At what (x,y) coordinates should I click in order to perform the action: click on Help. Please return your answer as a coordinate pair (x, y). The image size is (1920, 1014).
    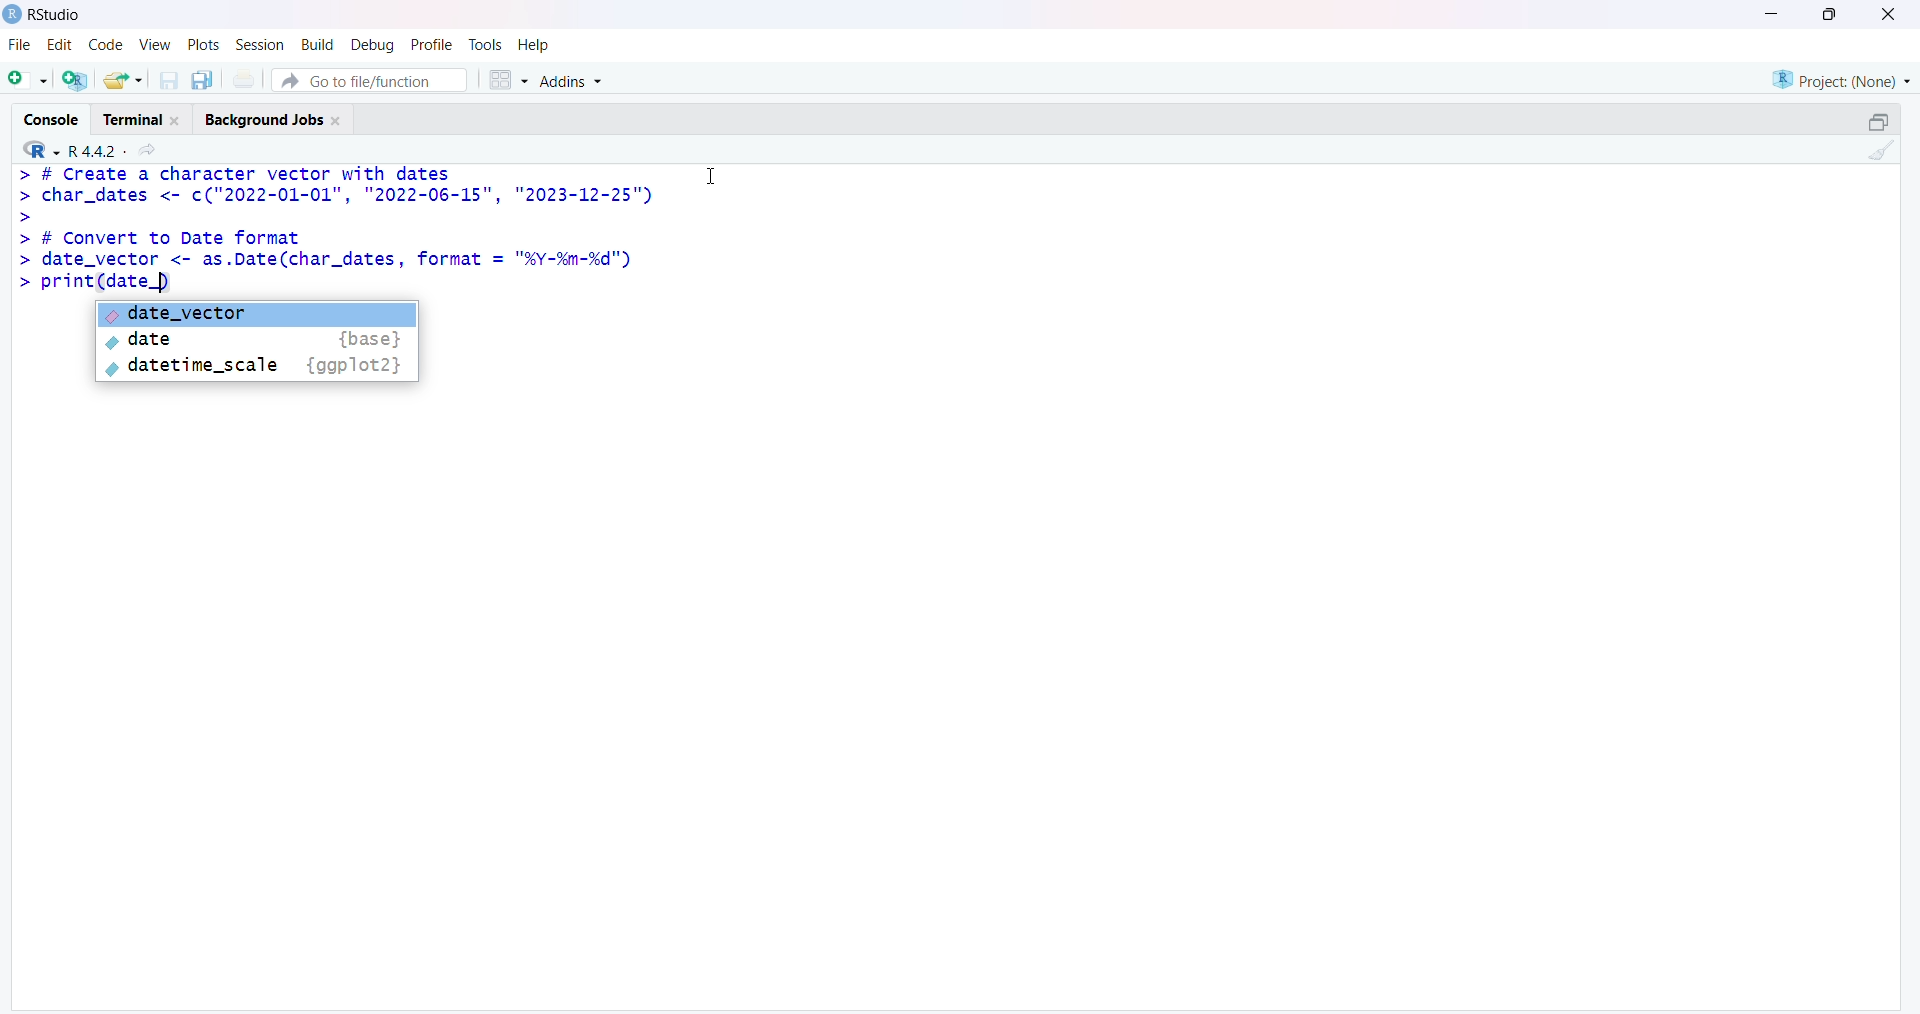
    Looking at the image, I should click on (535, 45).